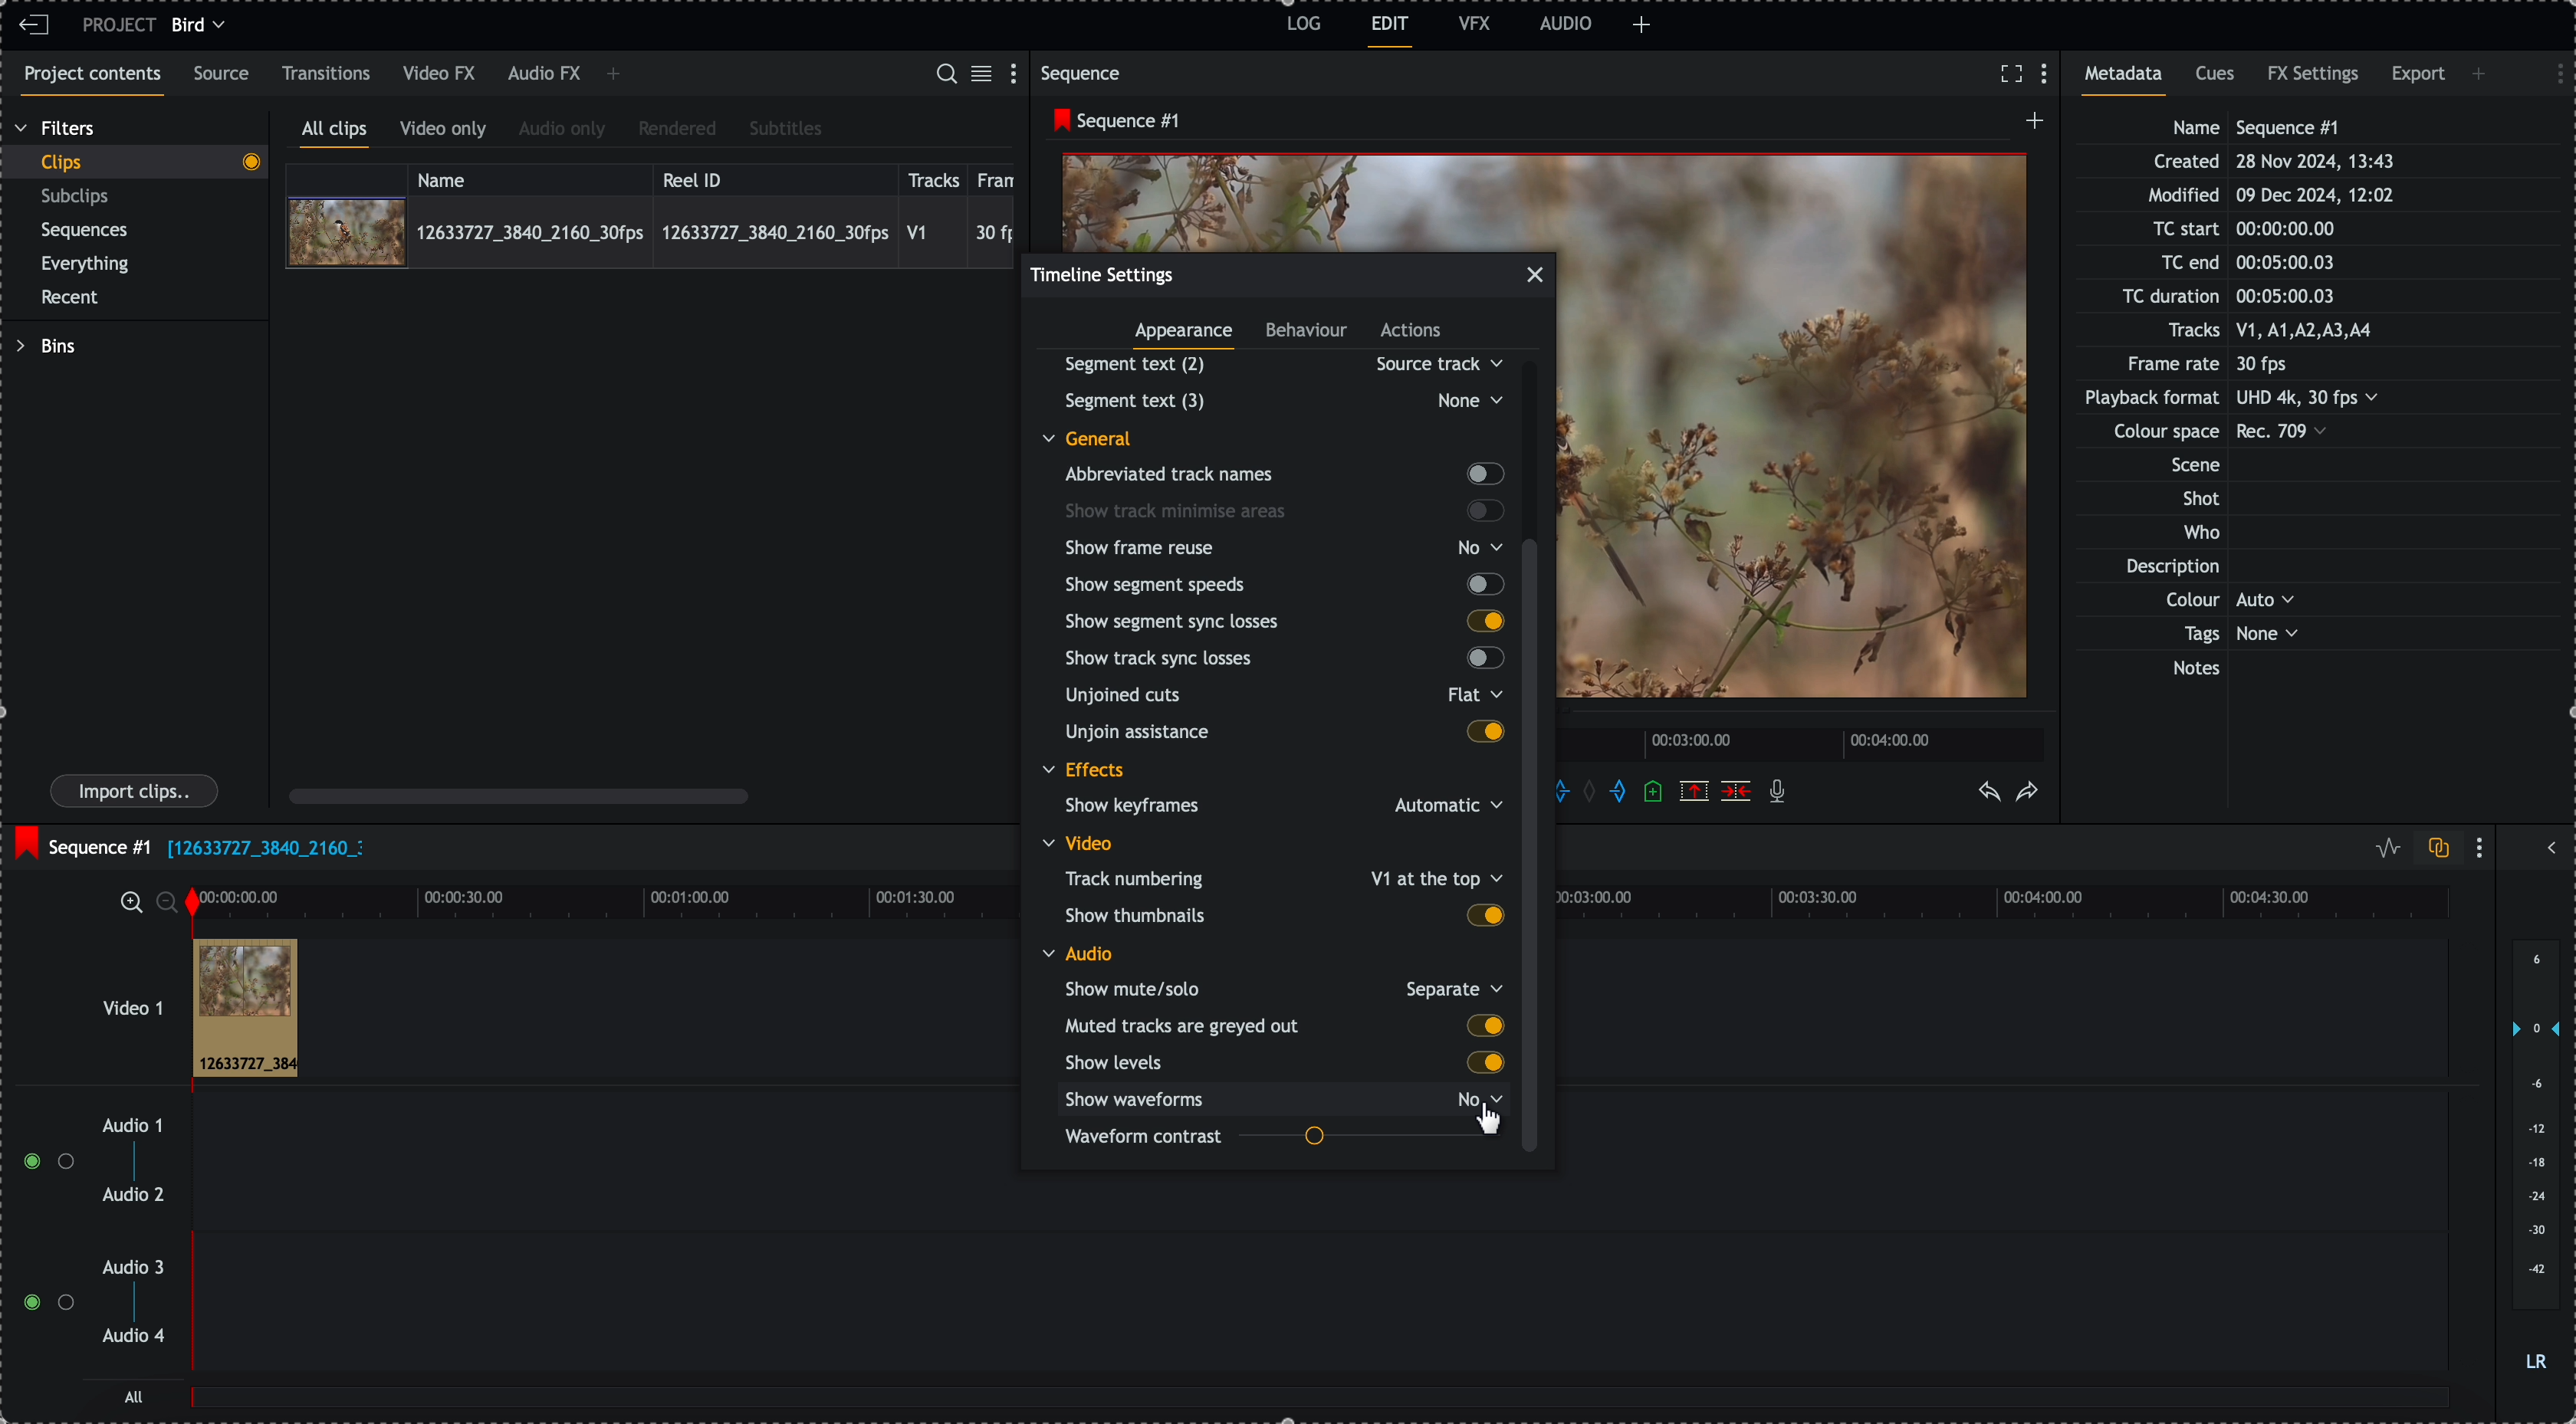 The height and width of the screenshot is (1424, 2576). I want to click on sequences, so click(85, 234).